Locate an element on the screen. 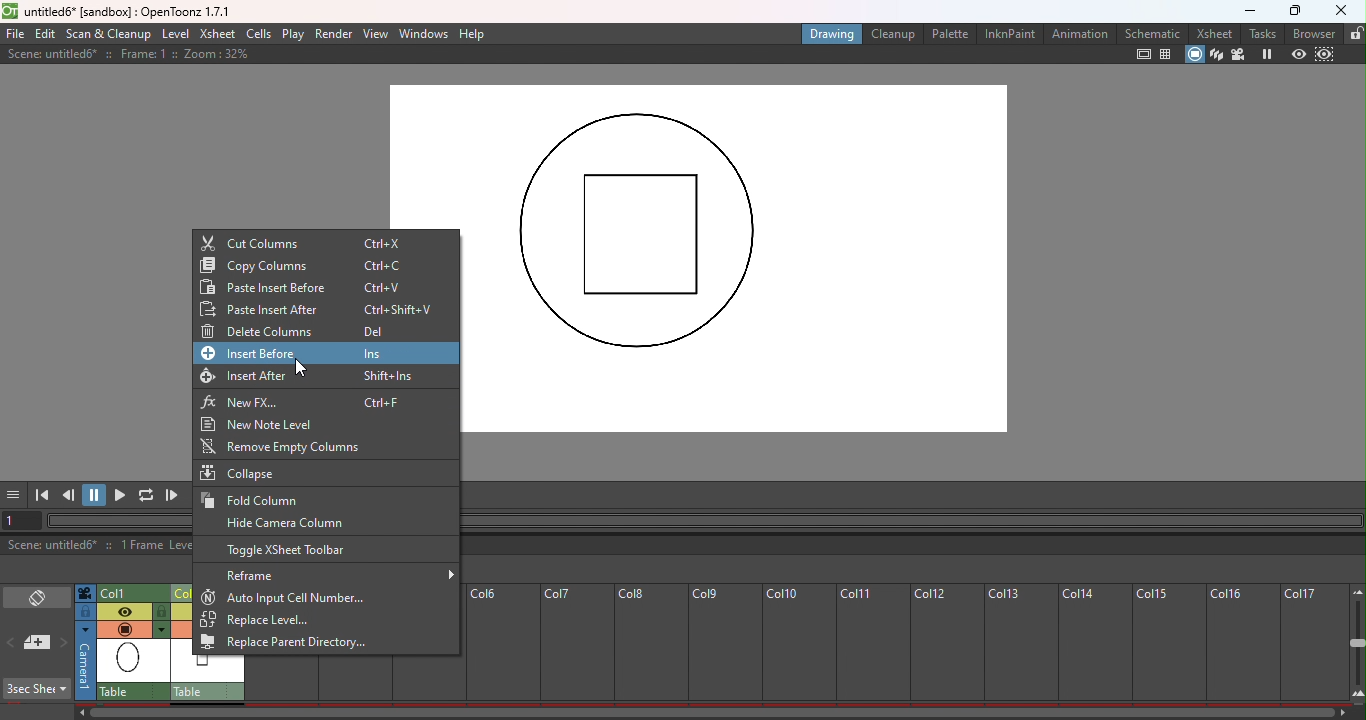 This screenshot has height=720, width=1366. Palette is located at coordinates (949, 35).